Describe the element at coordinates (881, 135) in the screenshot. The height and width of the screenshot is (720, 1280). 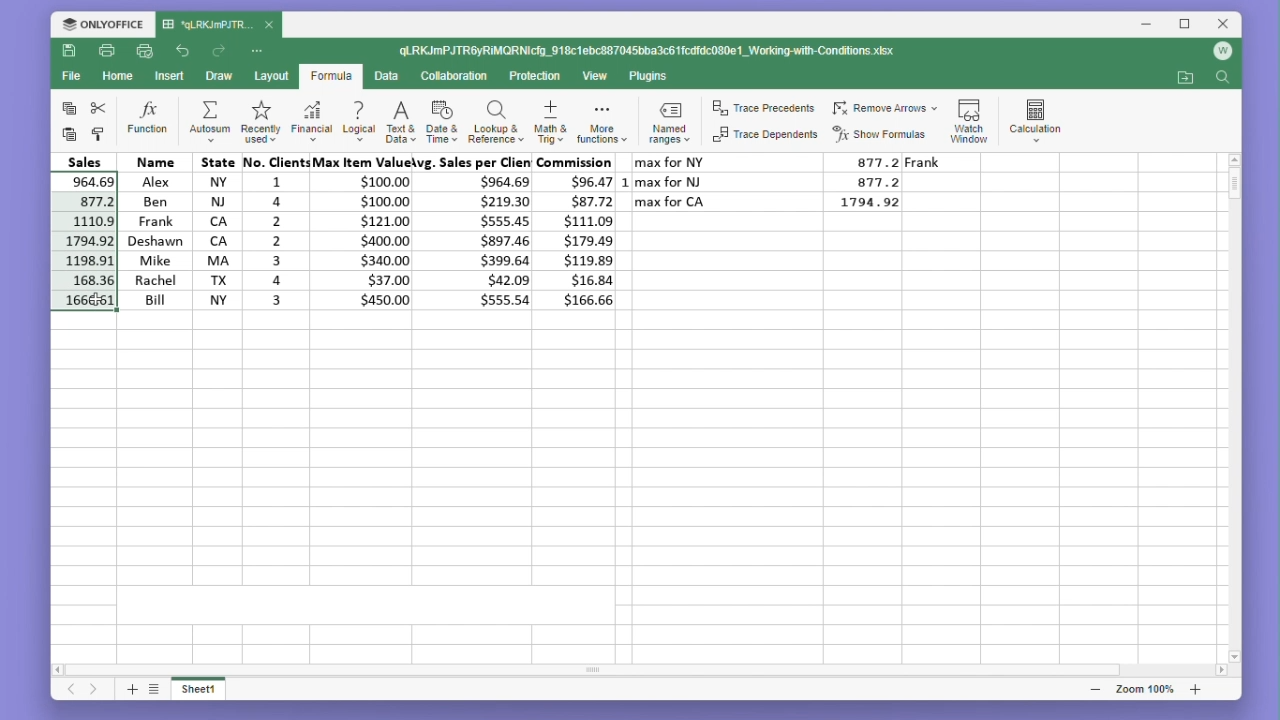
I see `Show formulas` at that location.